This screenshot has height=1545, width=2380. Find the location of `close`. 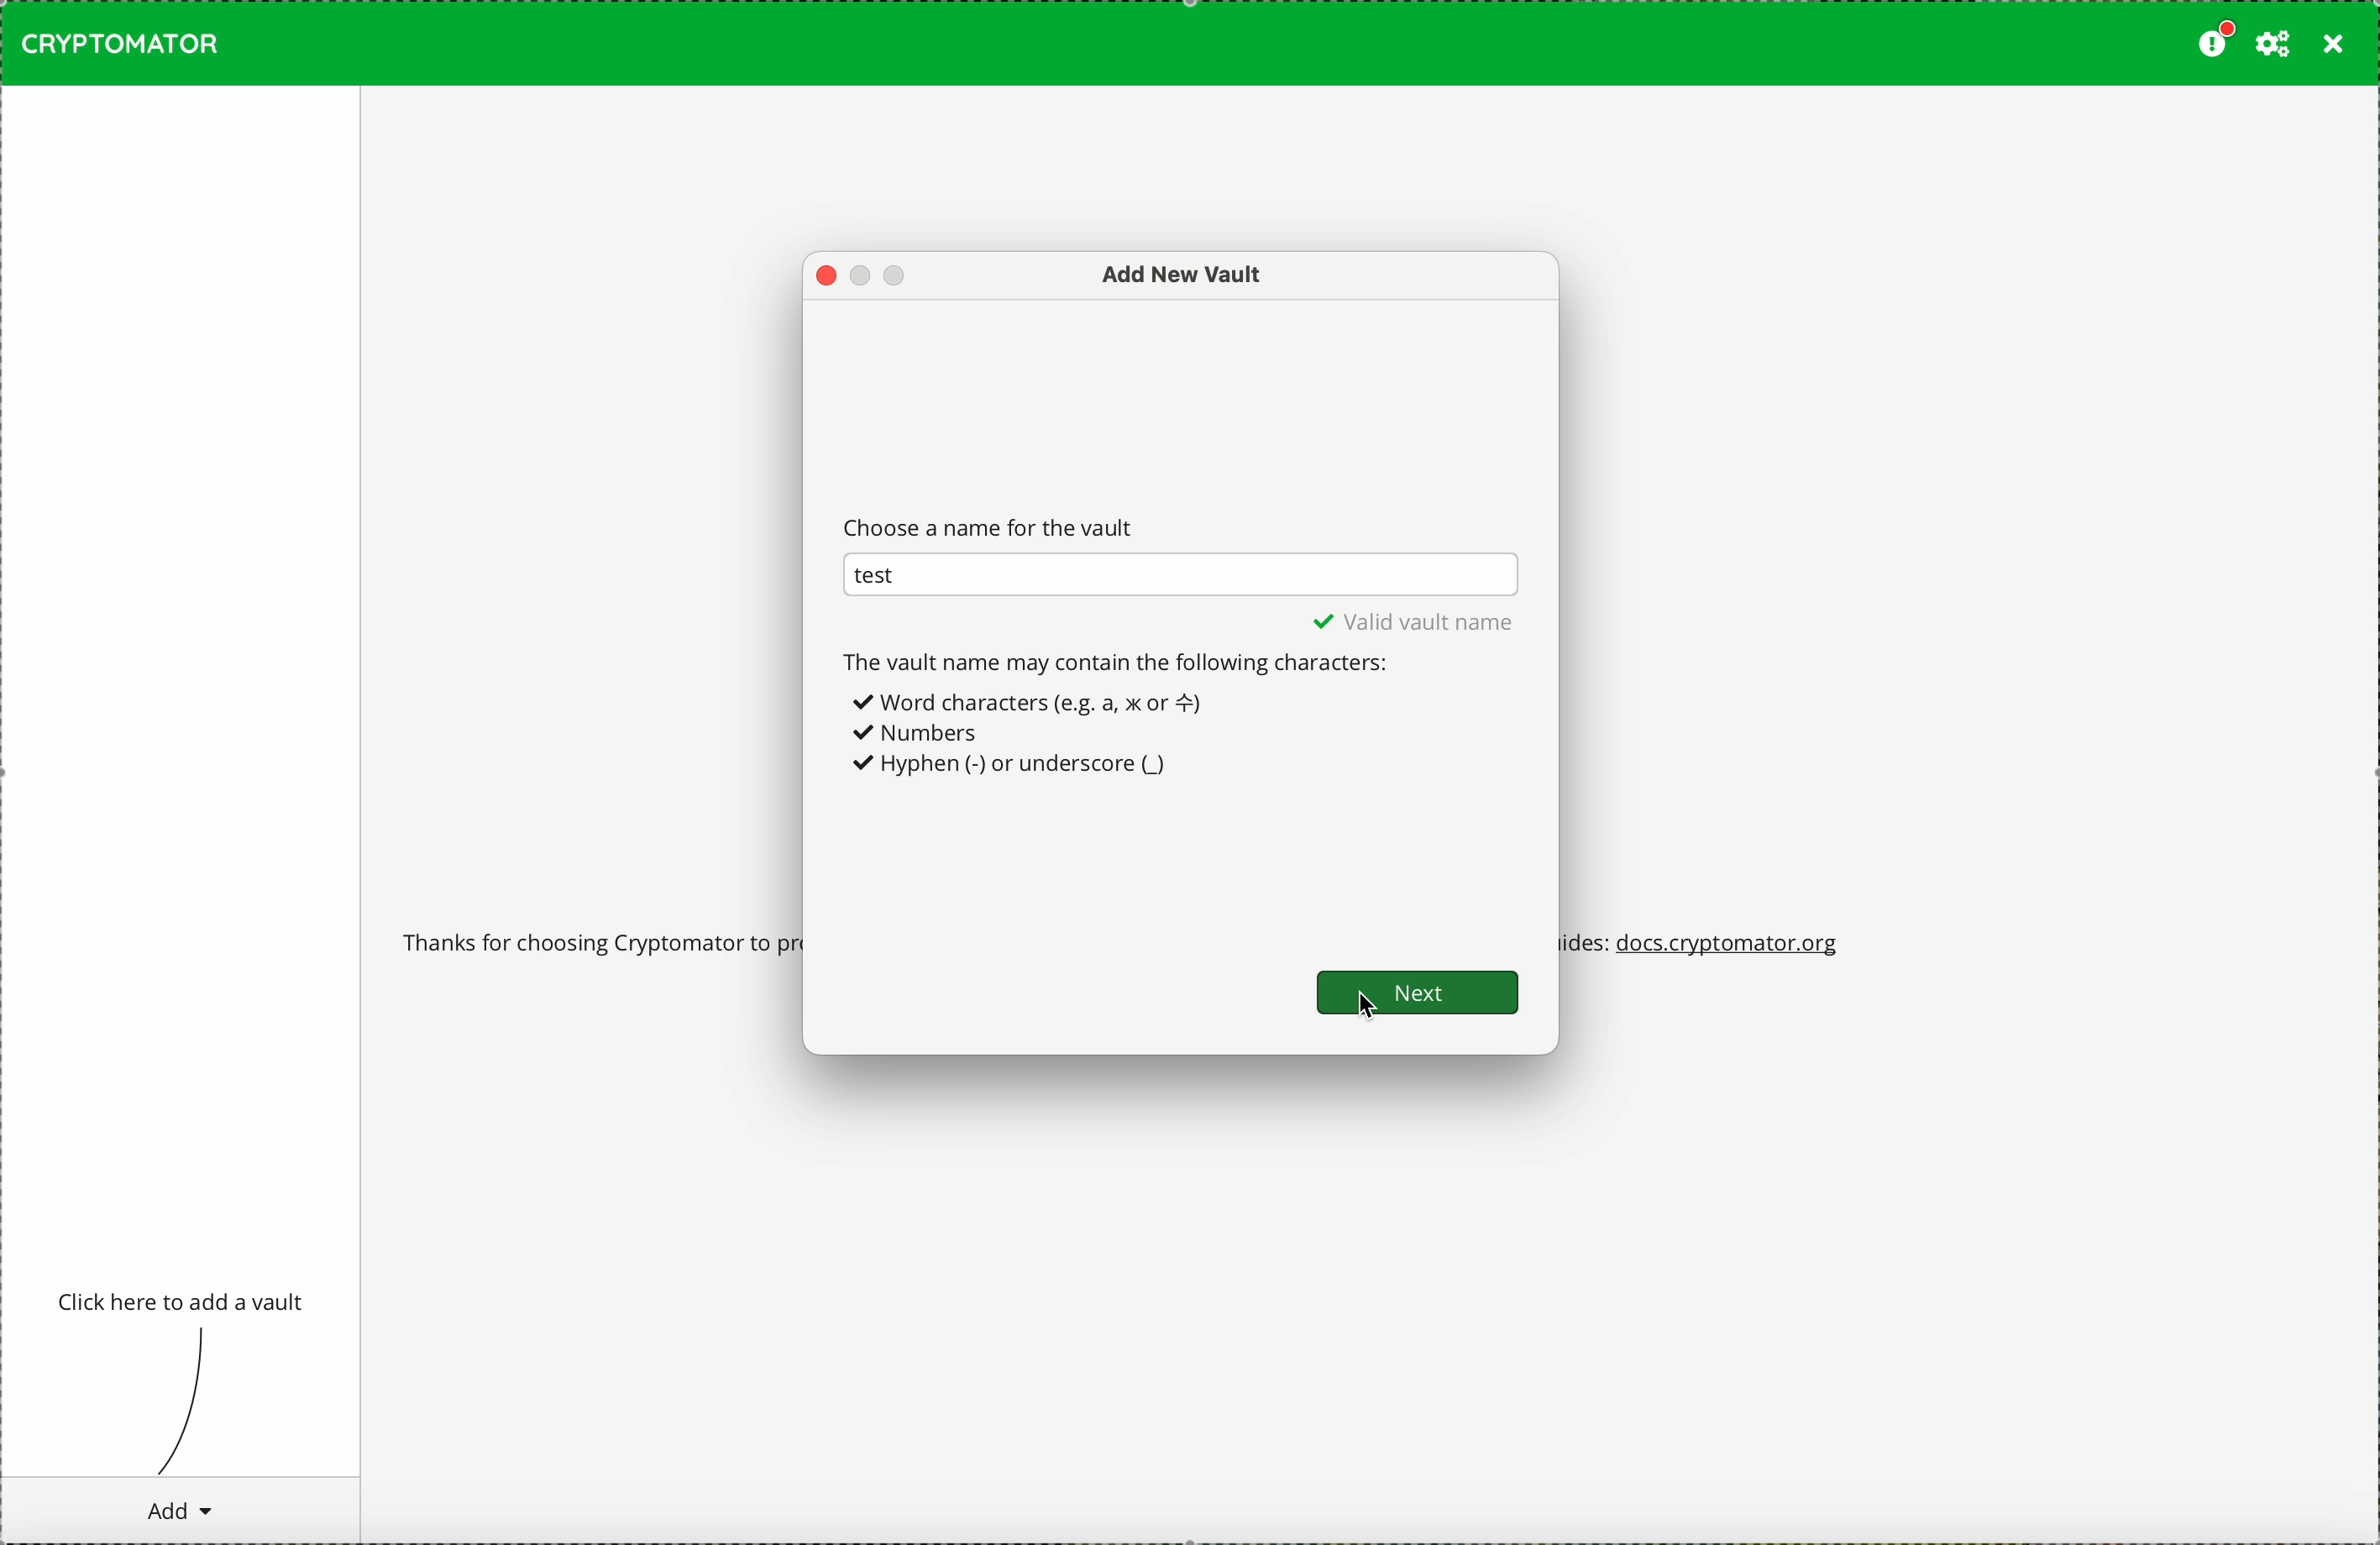

close is located at coordinates (825, 277).